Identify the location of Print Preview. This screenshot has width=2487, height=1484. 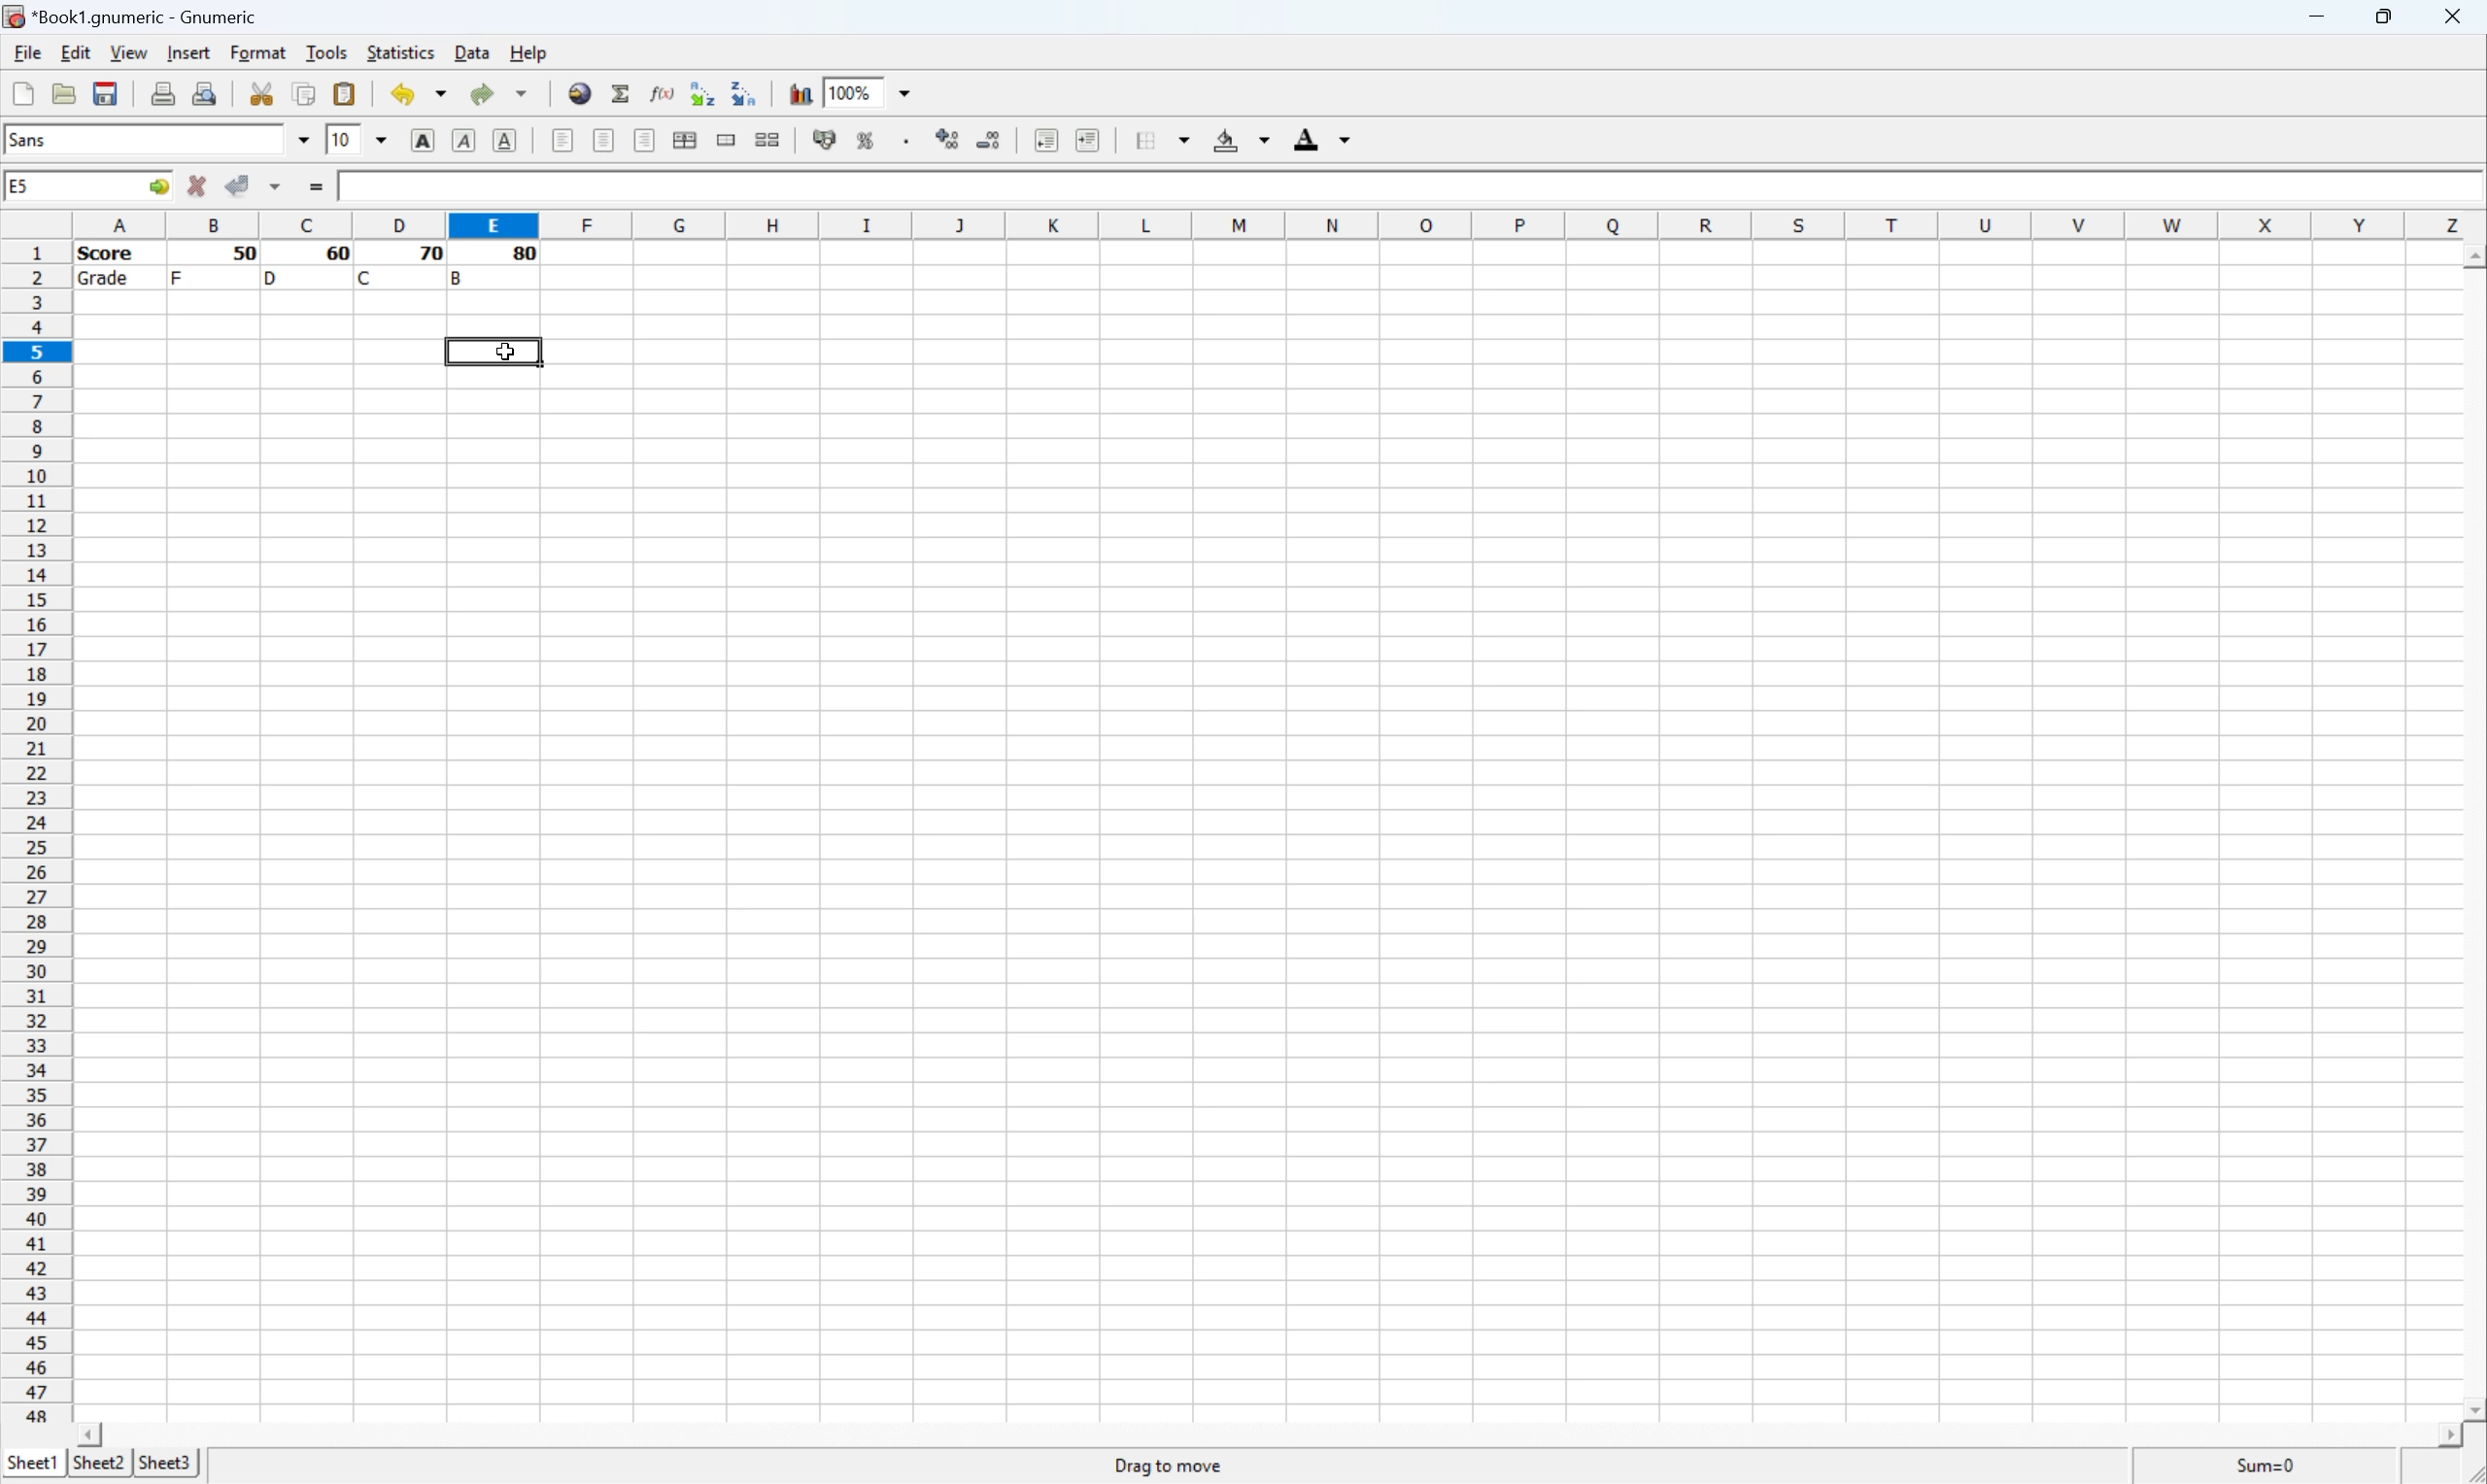
(210, 94).